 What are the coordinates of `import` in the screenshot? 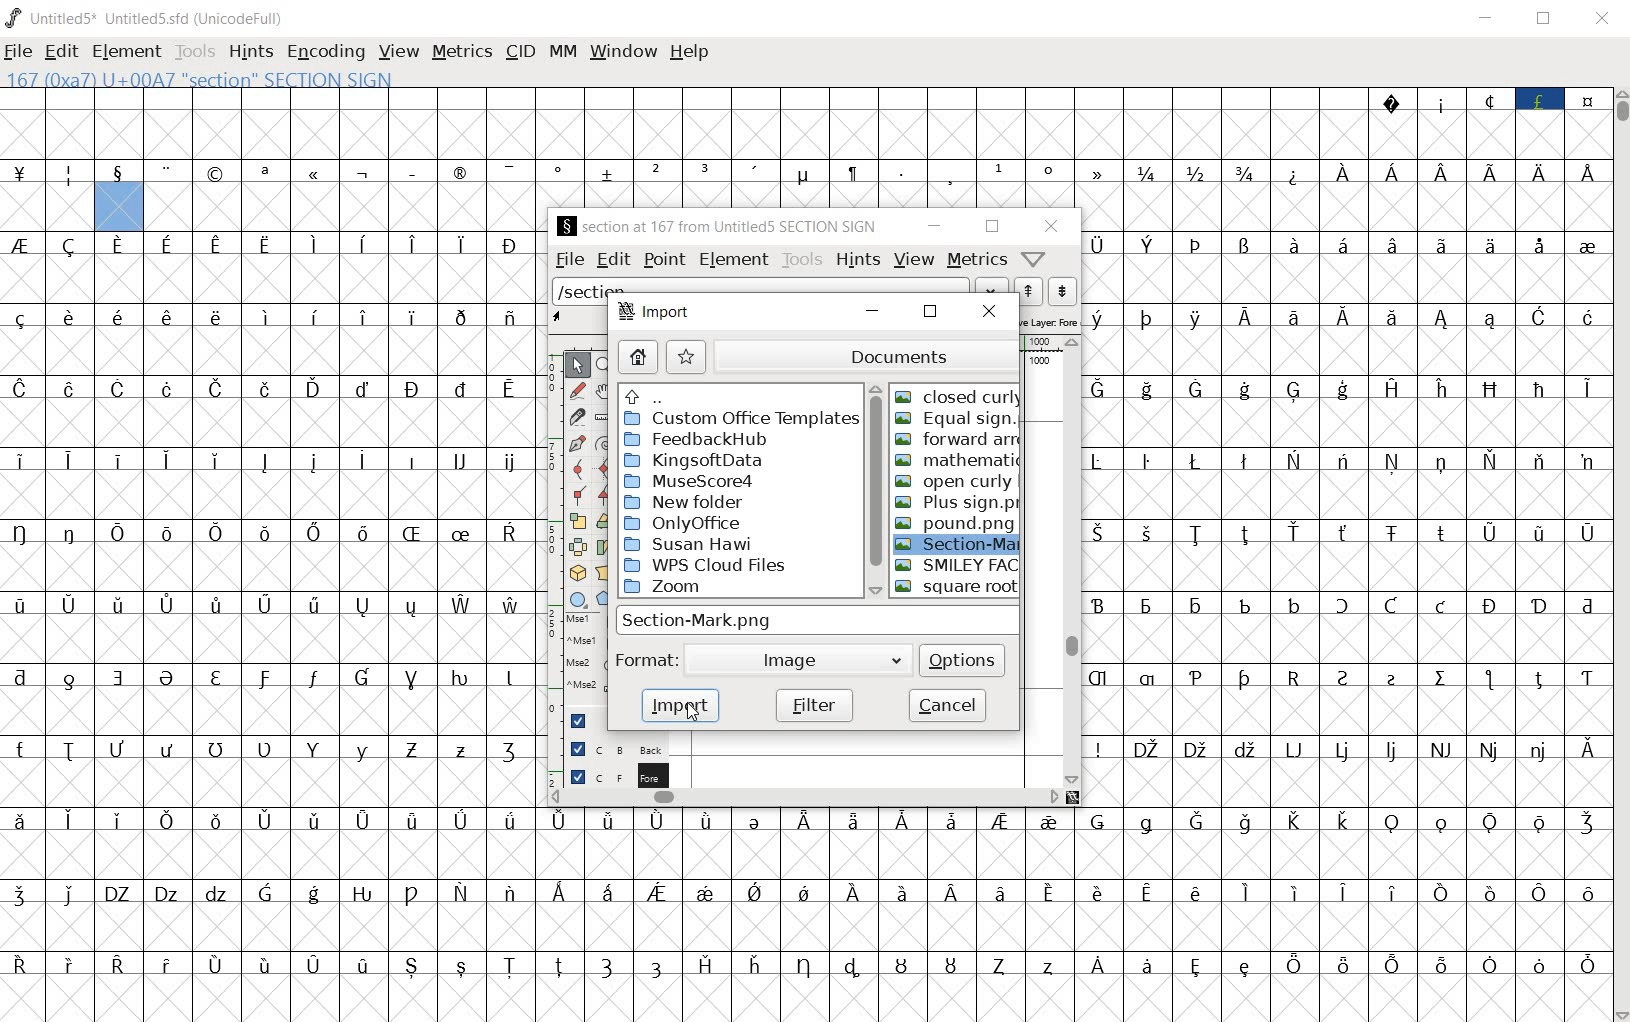 It's located at (681, 706).